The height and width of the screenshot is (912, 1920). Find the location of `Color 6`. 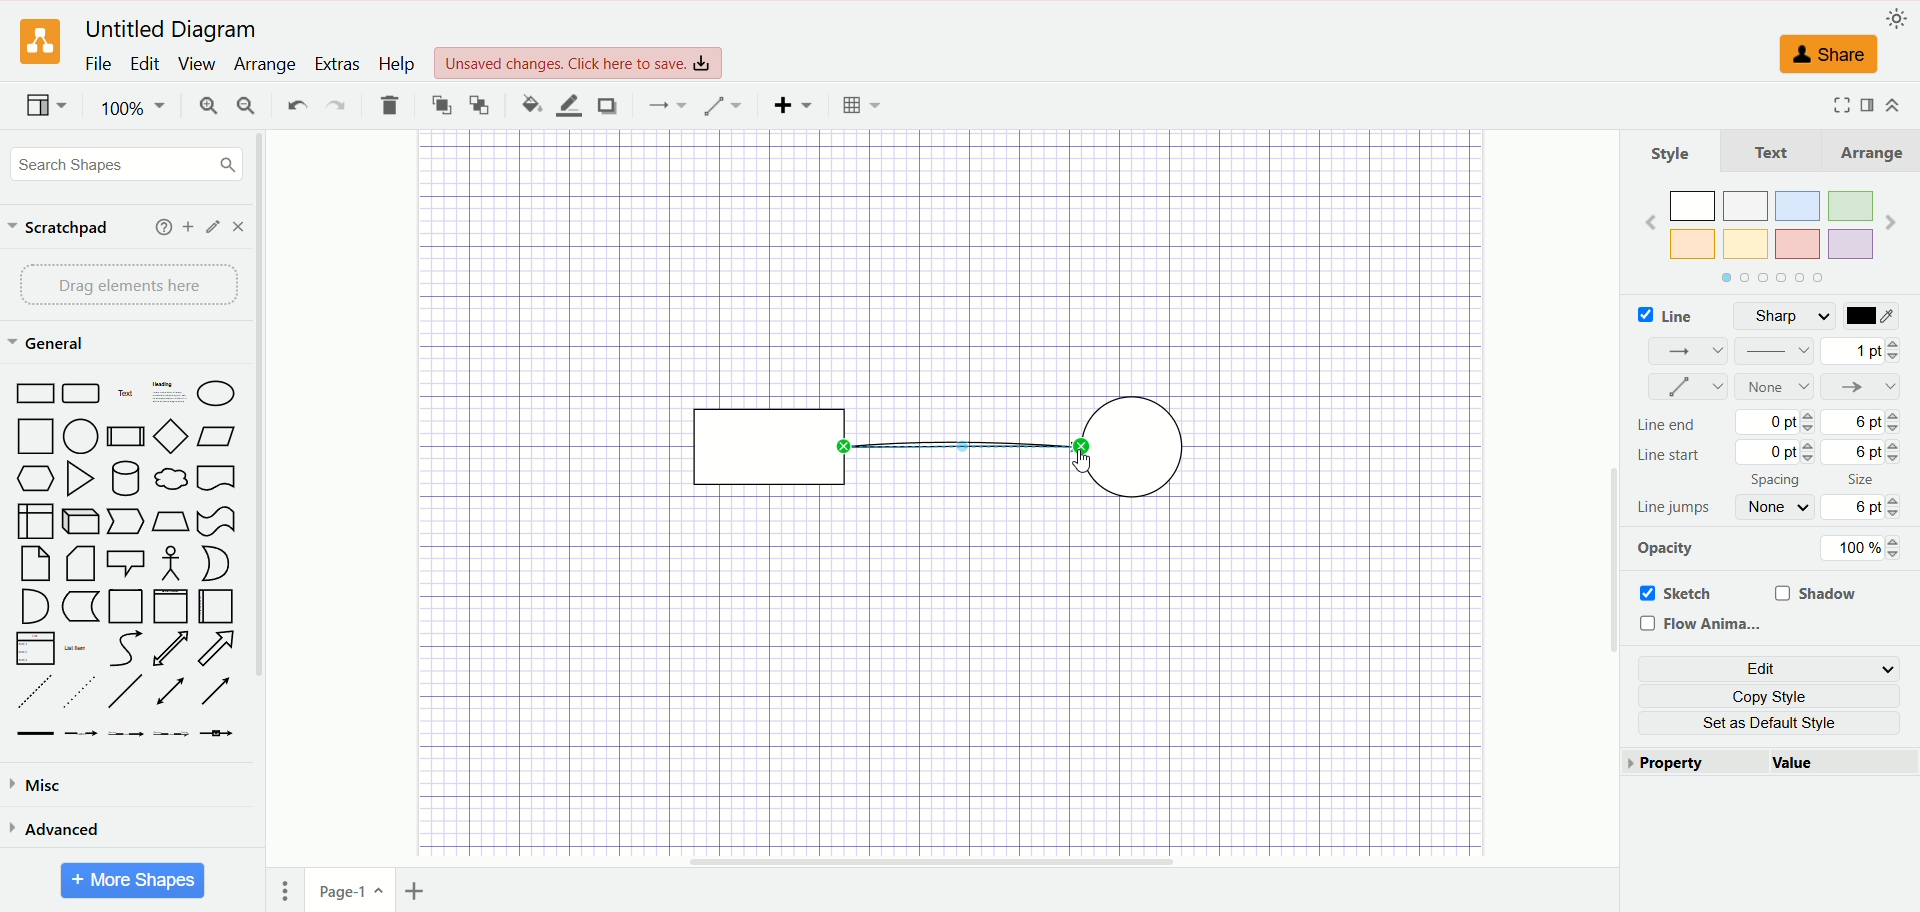

Color 6 is located at coordinates (1747, 245).